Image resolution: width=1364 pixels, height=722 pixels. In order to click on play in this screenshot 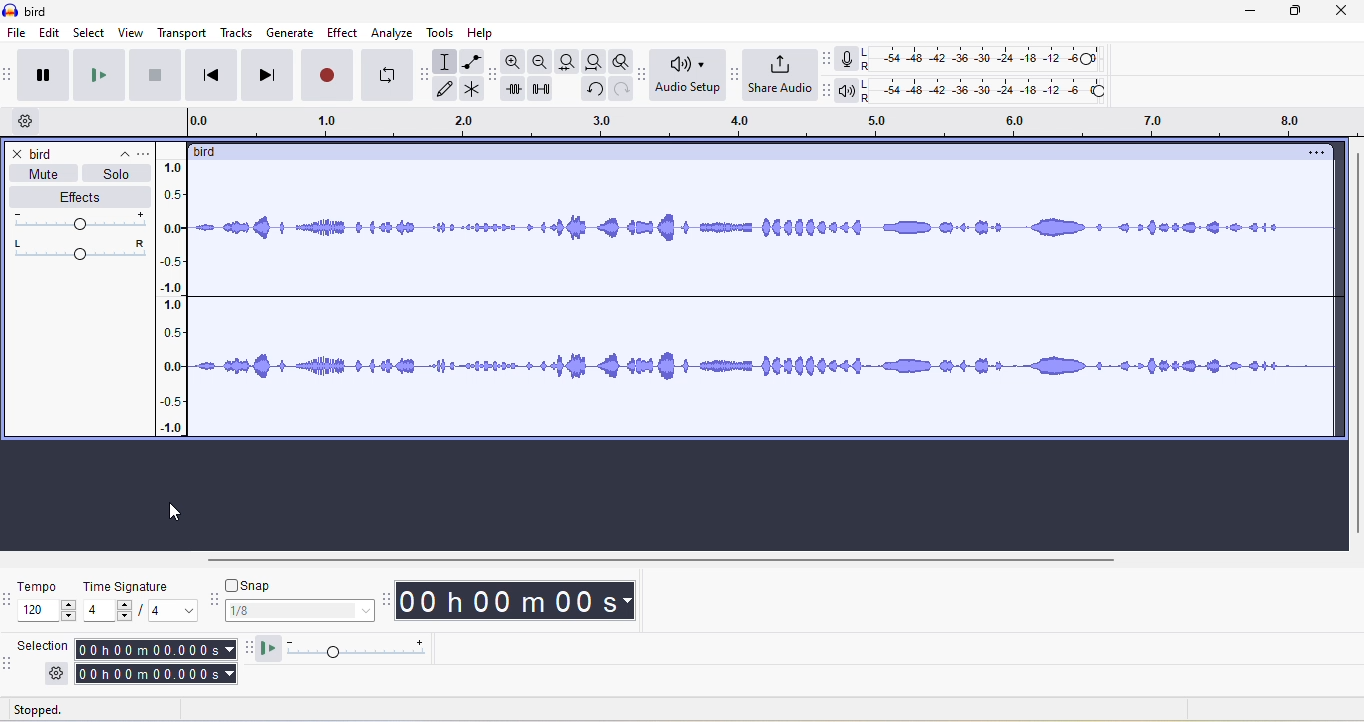, I will do `click(103, 76)`.